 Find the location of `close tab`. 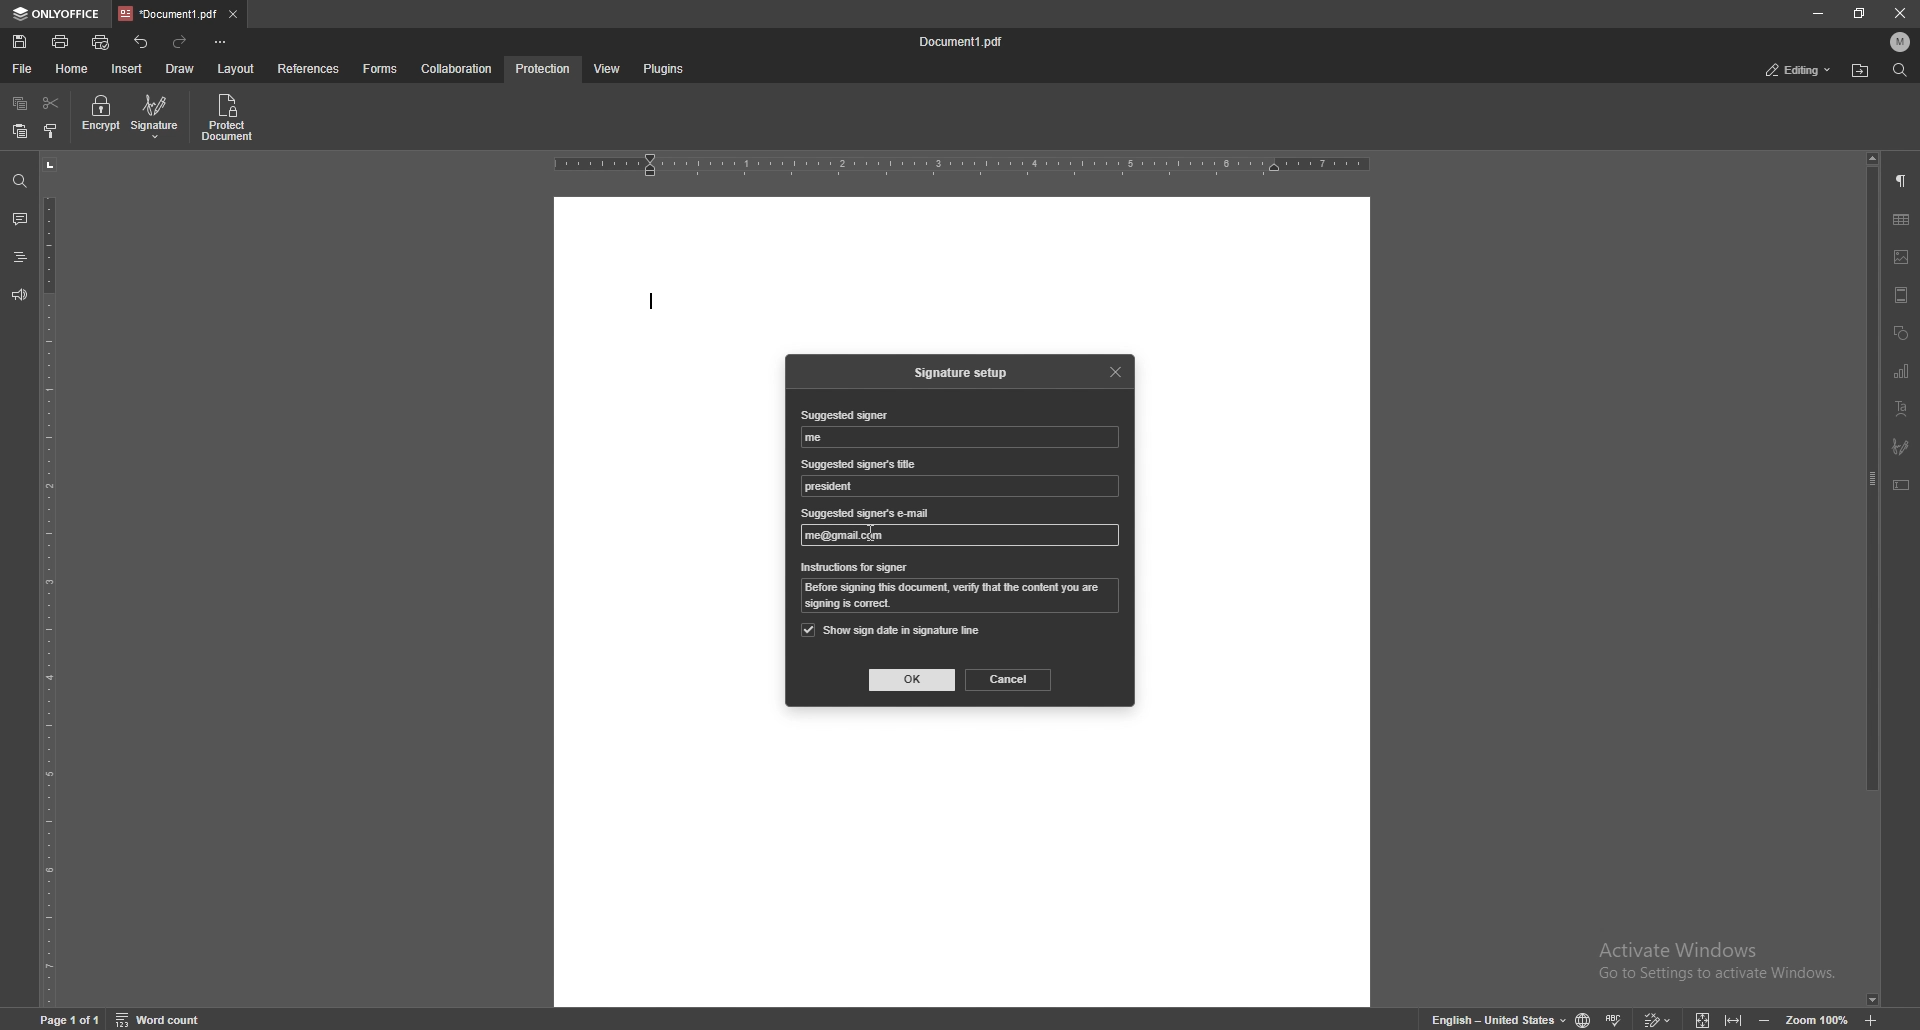

close tab is located at coordinates (234, 13).